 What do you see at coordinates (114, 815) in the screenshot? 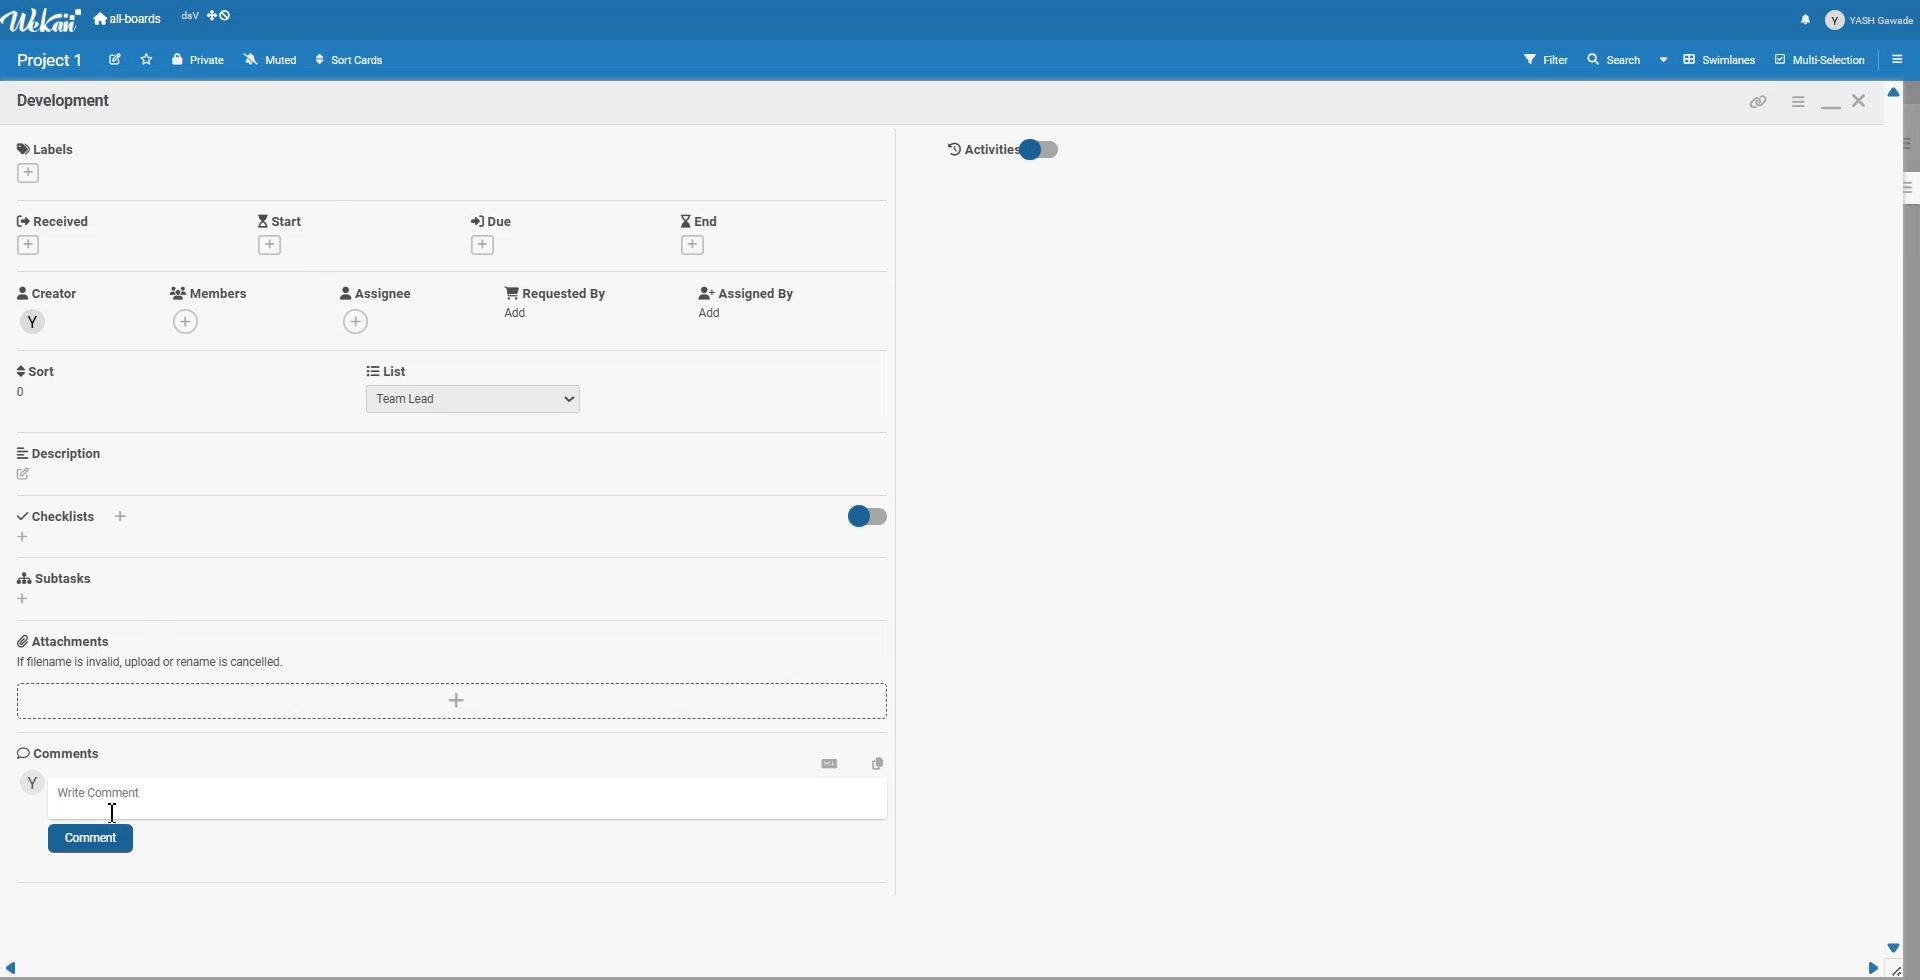
I see `cursor` at bounding box center [114, 815].